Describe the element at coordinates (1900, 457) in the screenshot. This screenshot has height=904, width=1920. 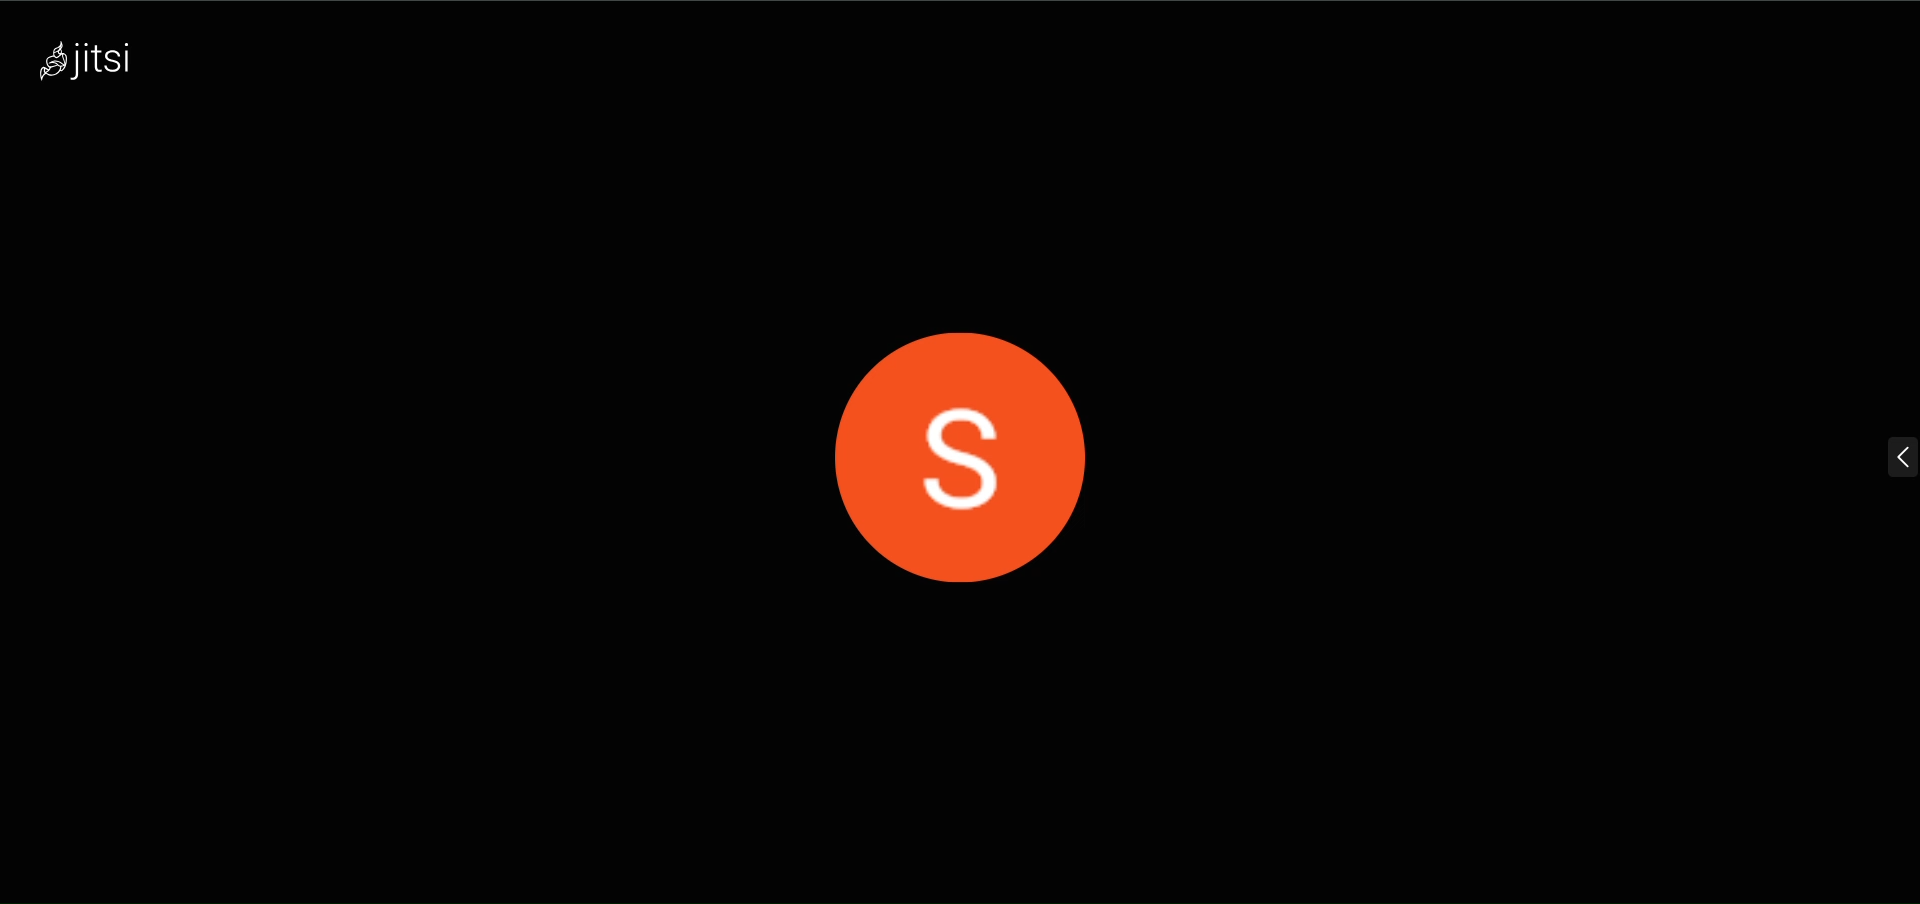
I see `expand` at that location.